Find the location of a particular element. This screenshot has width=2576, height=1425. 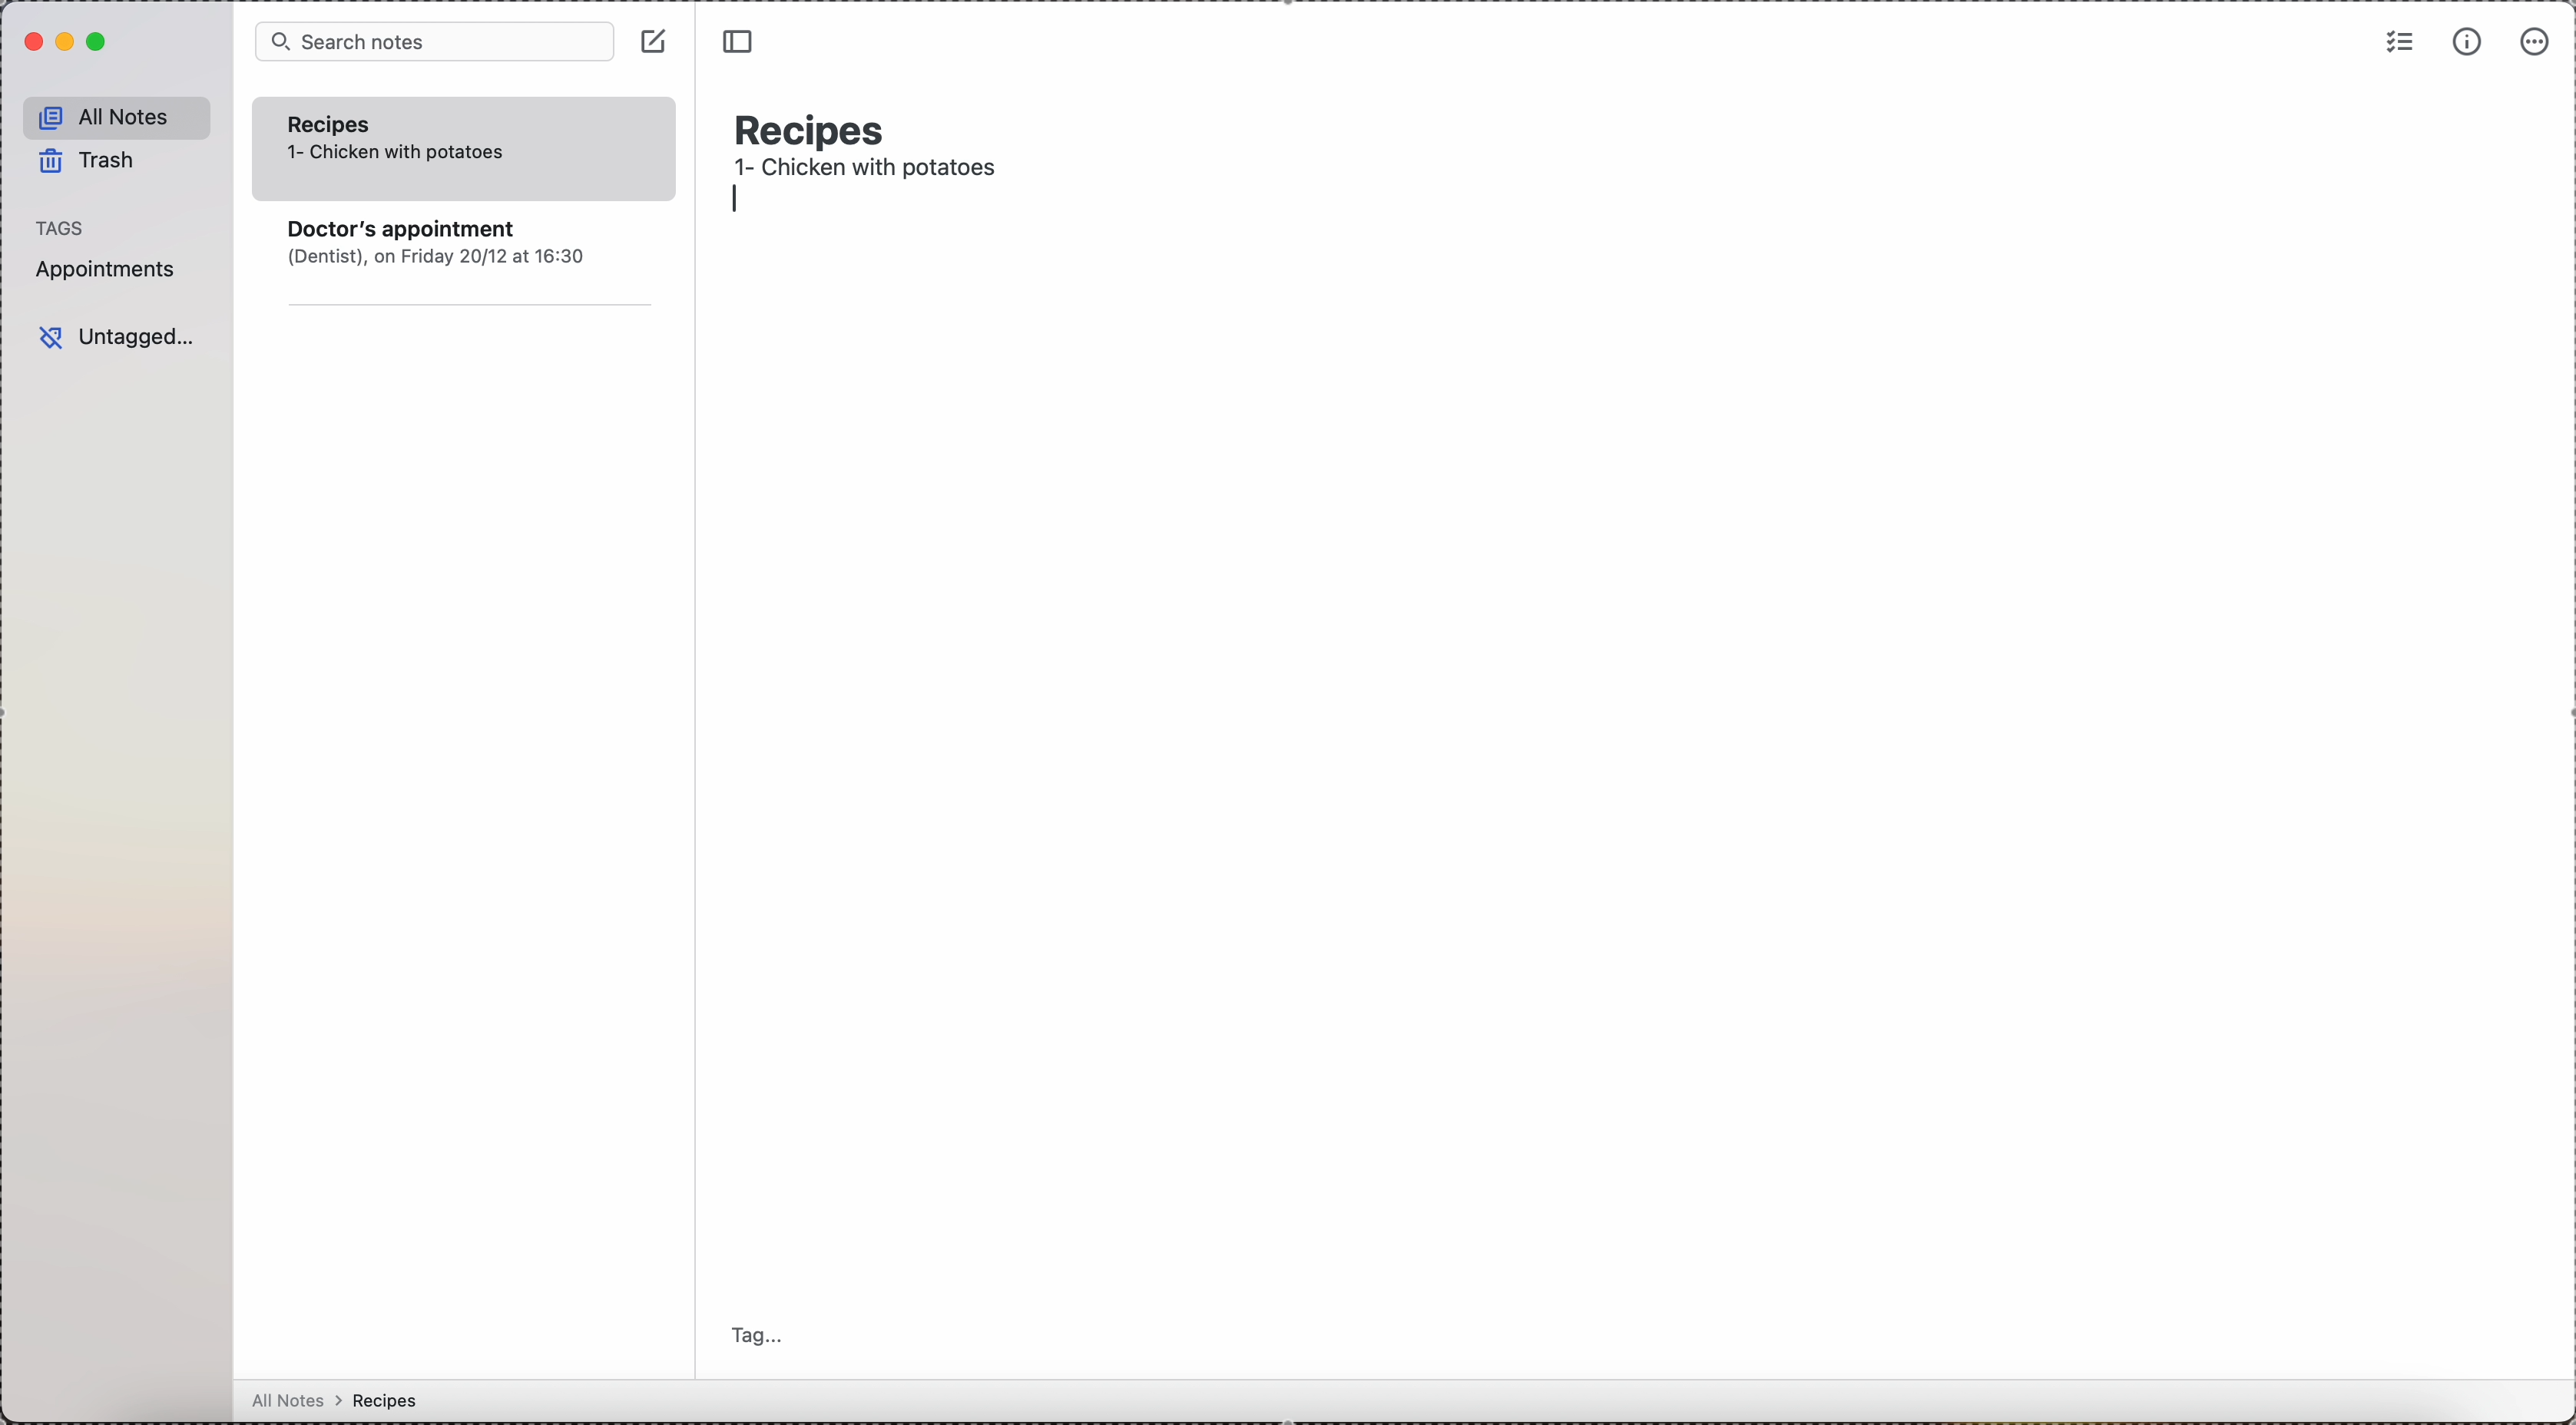

enter is located at coordinates (731, 206).